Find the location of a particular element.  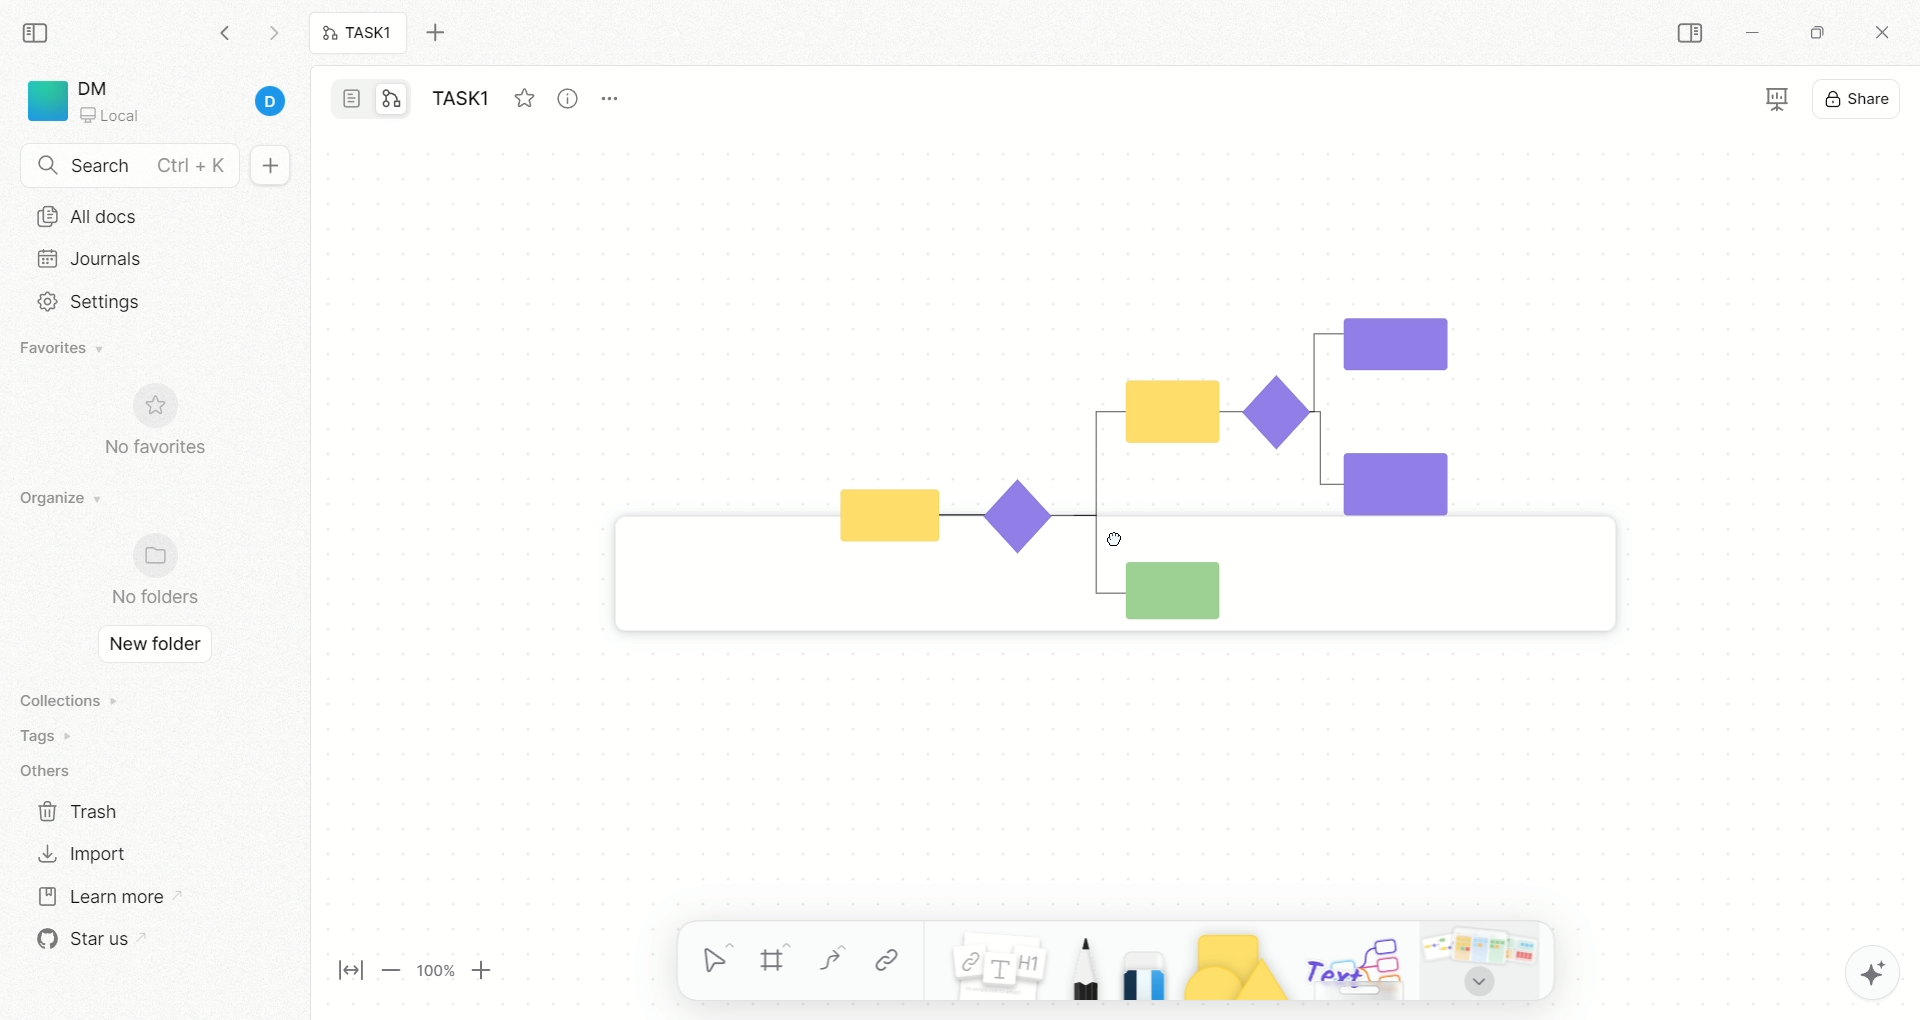

journals is located at coordinates (94, 258).